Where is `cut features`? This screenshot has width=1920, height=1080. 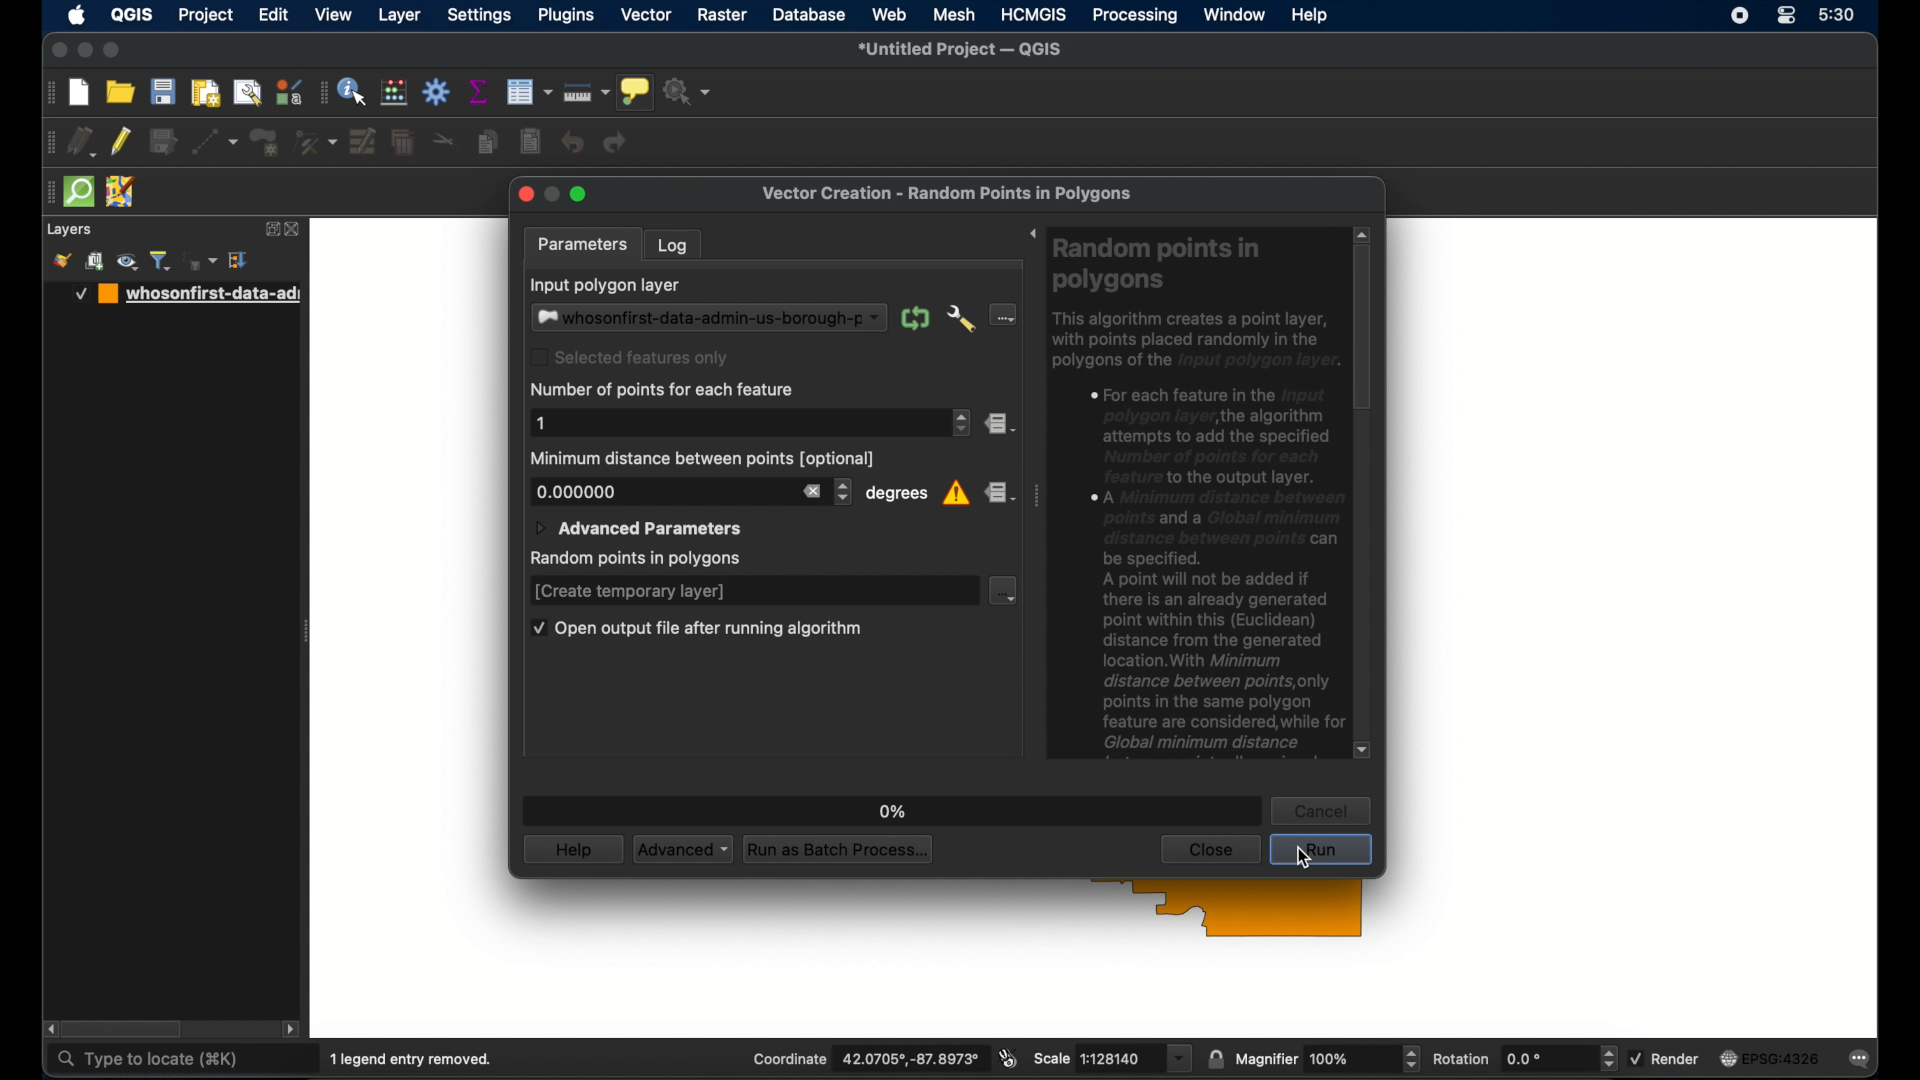
cut features is located at coordinates (443, 141).